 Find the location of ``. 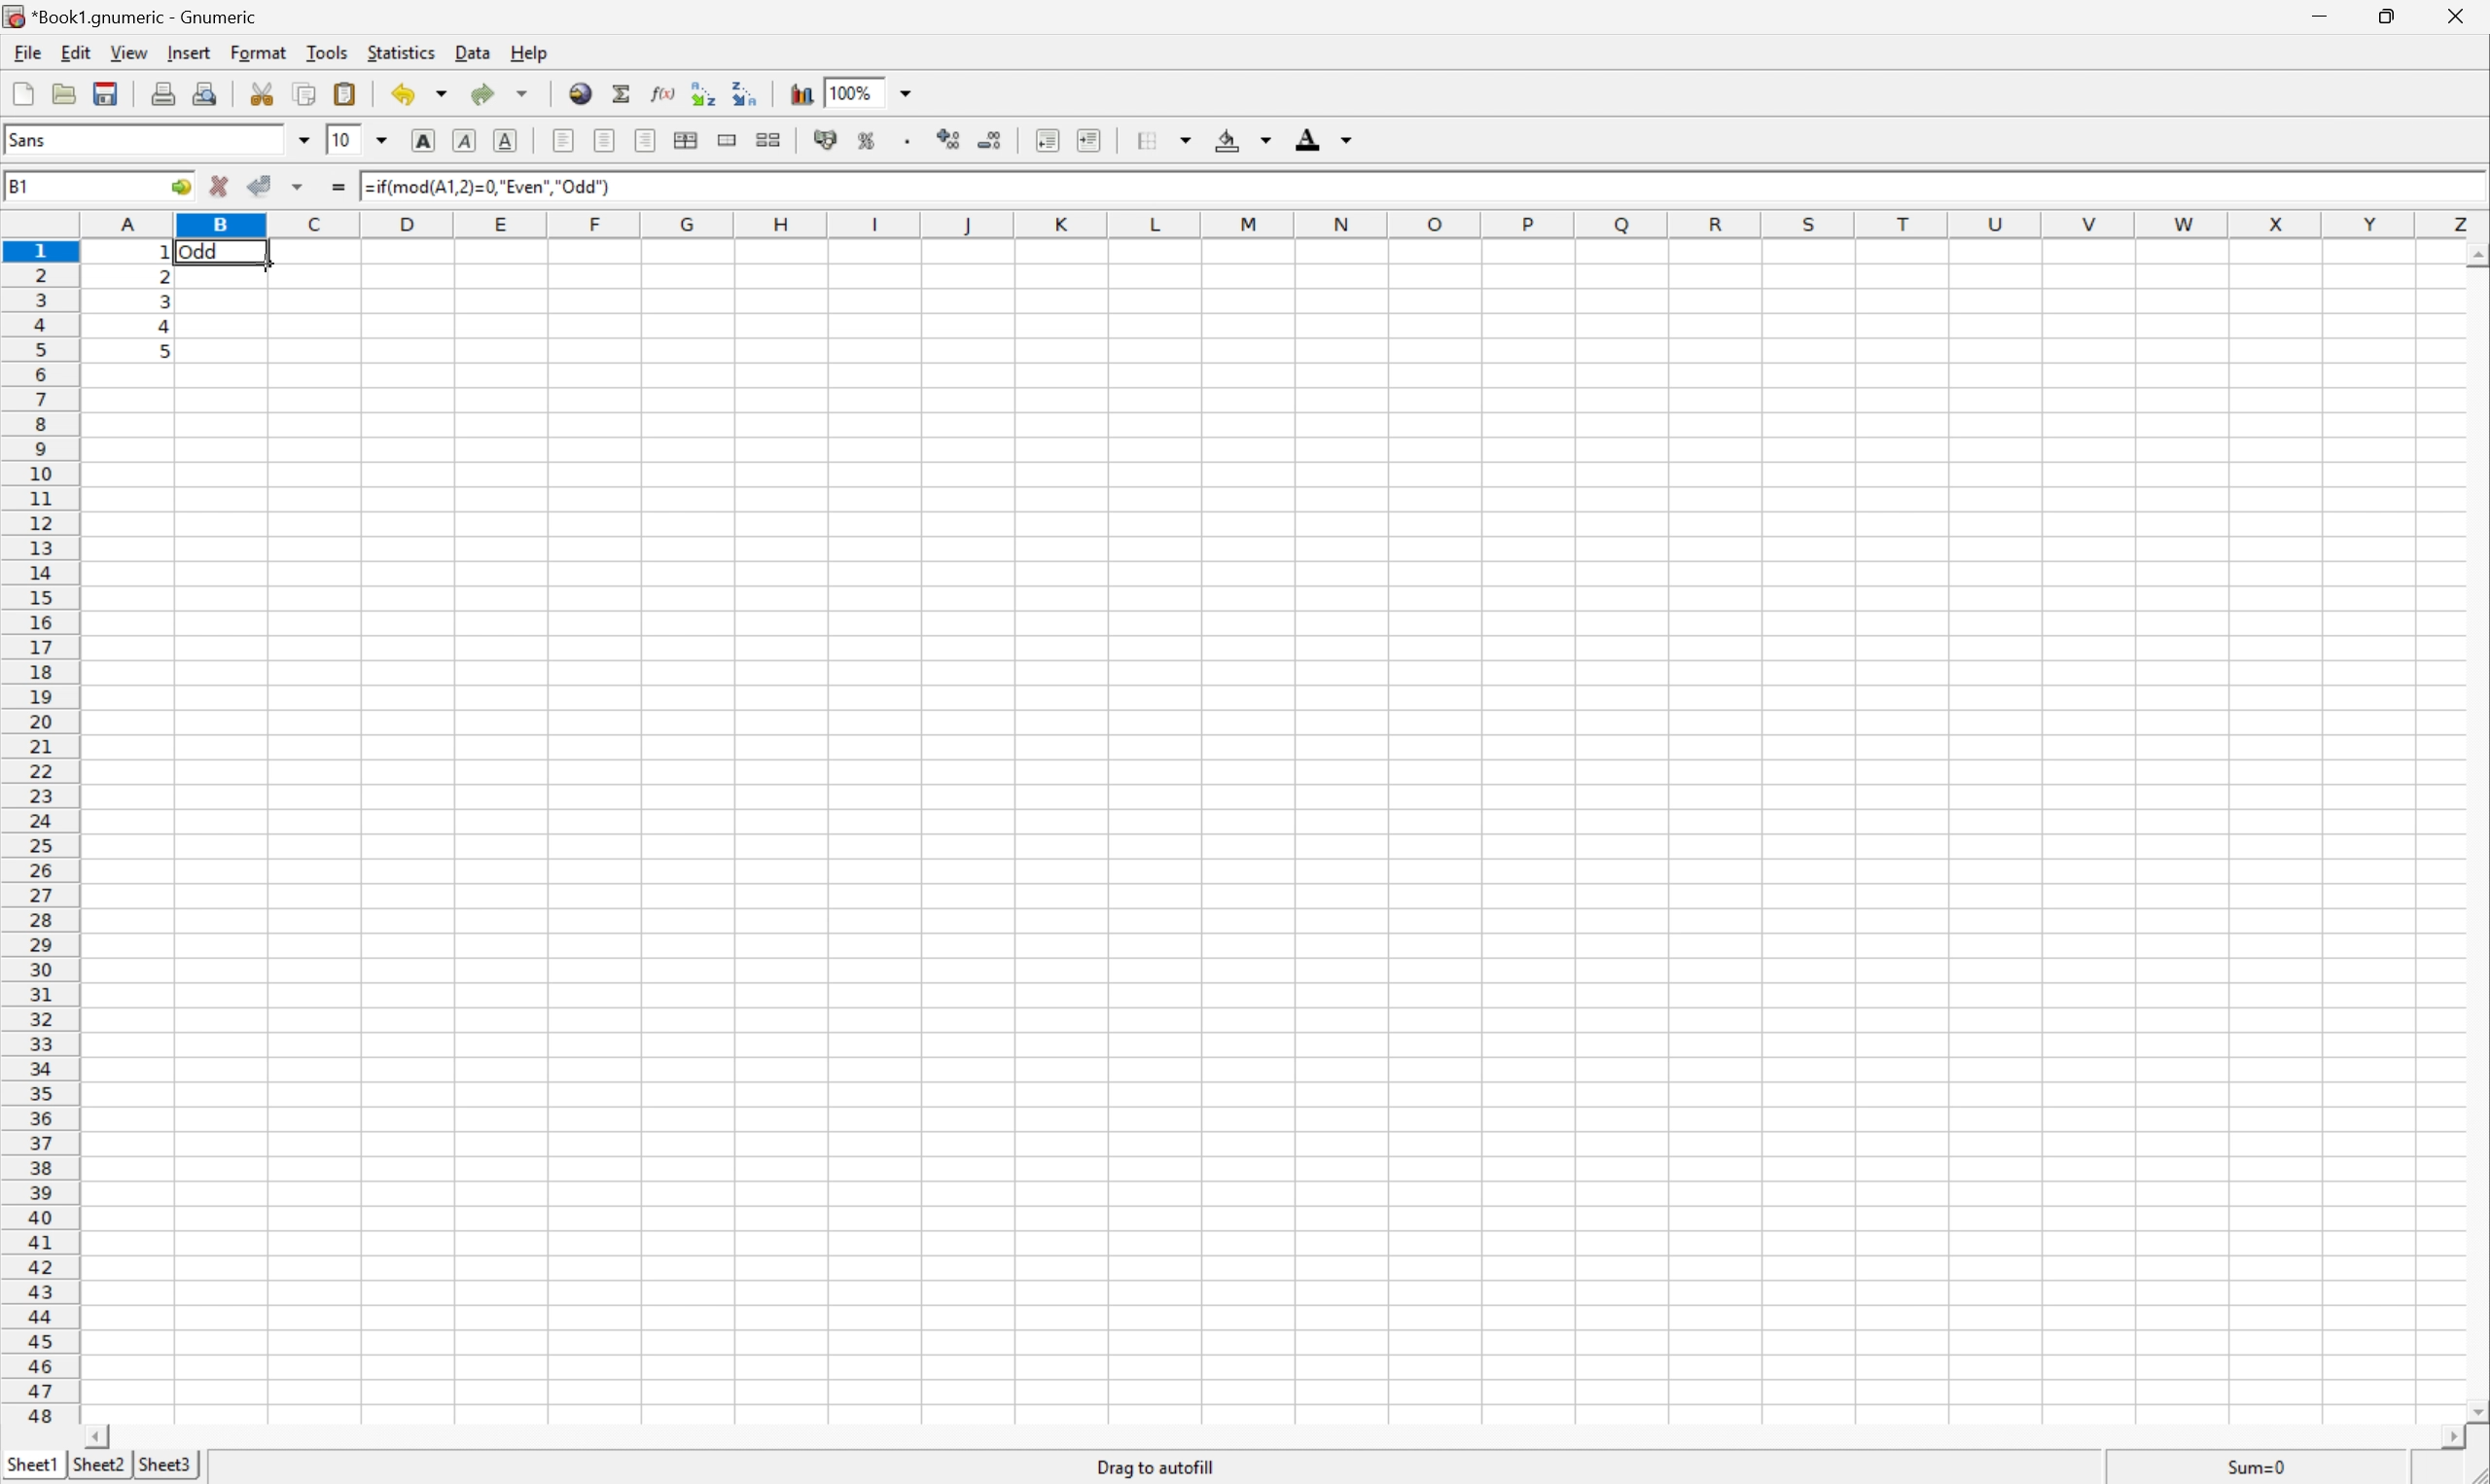

 is located at coordinates (2471, 255).